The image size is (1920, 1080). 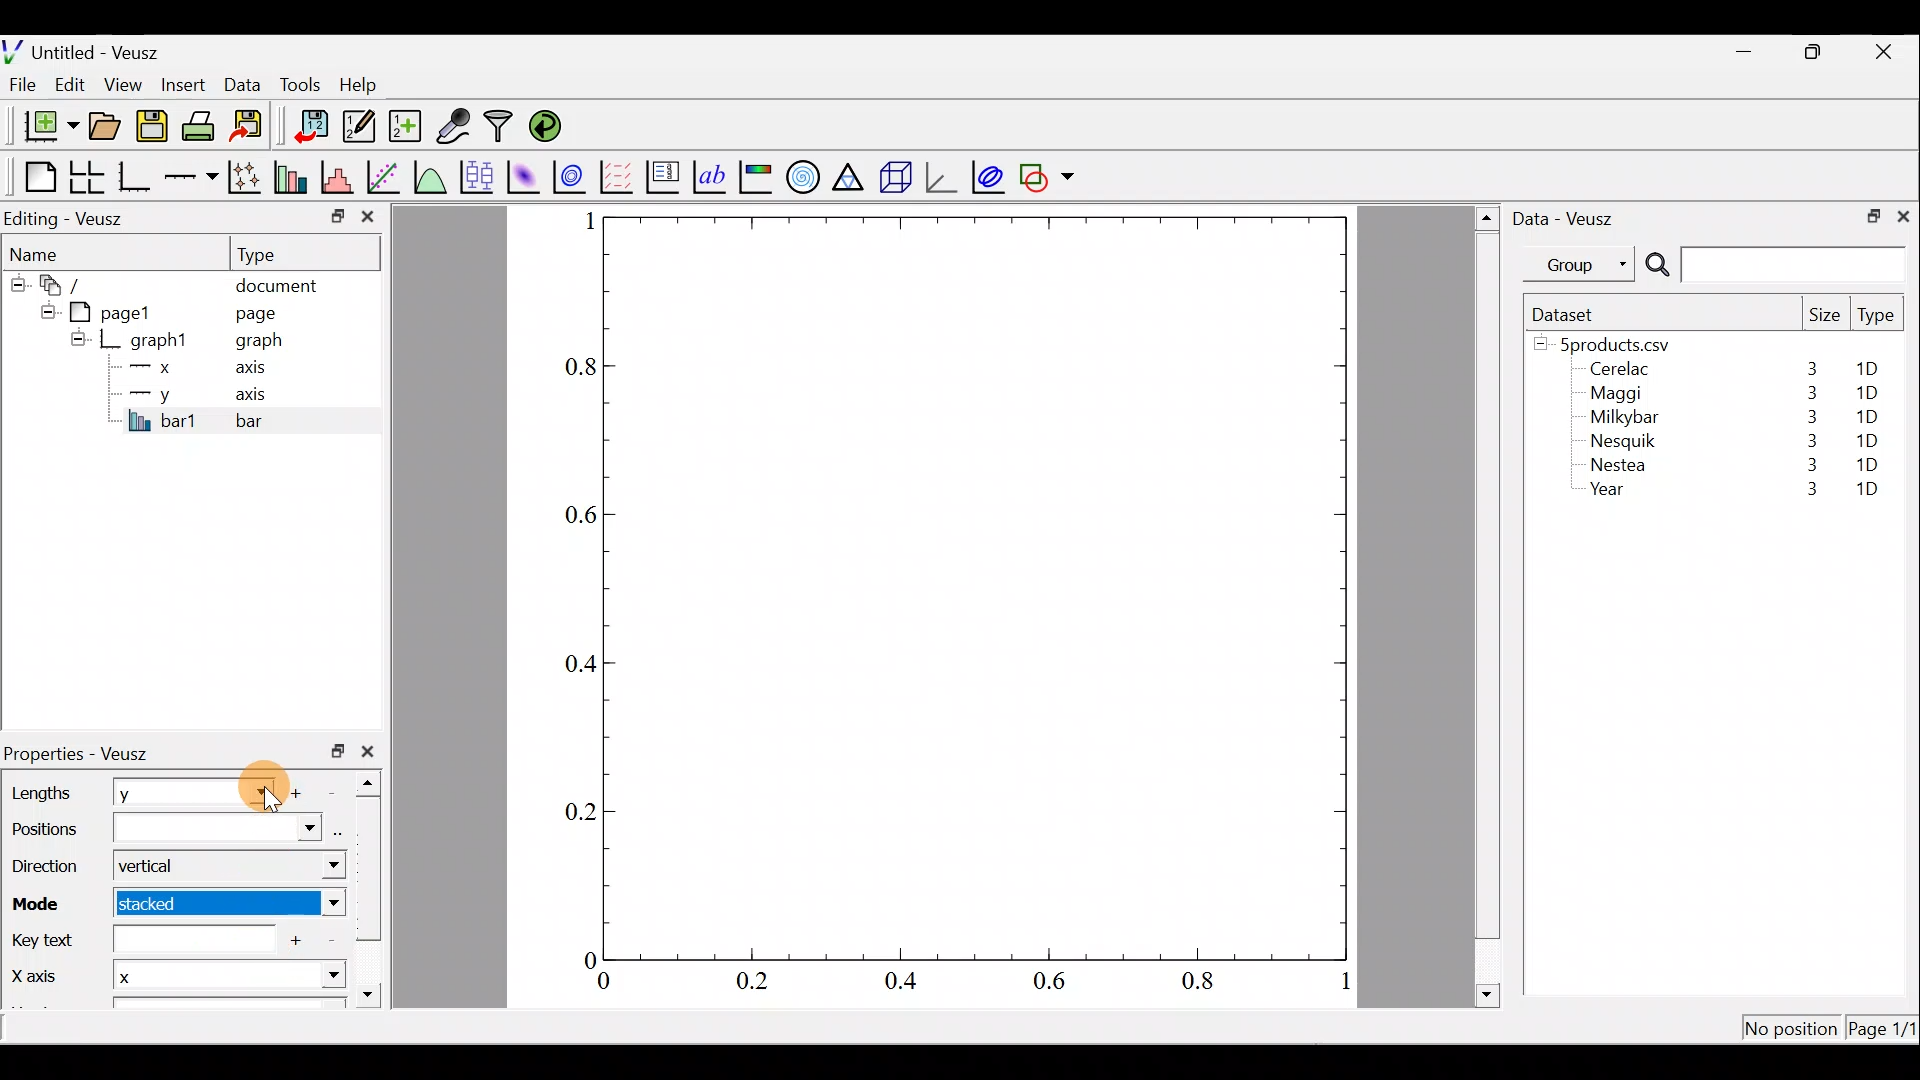 I want to click on Filter data, so click(x=502, y=128).